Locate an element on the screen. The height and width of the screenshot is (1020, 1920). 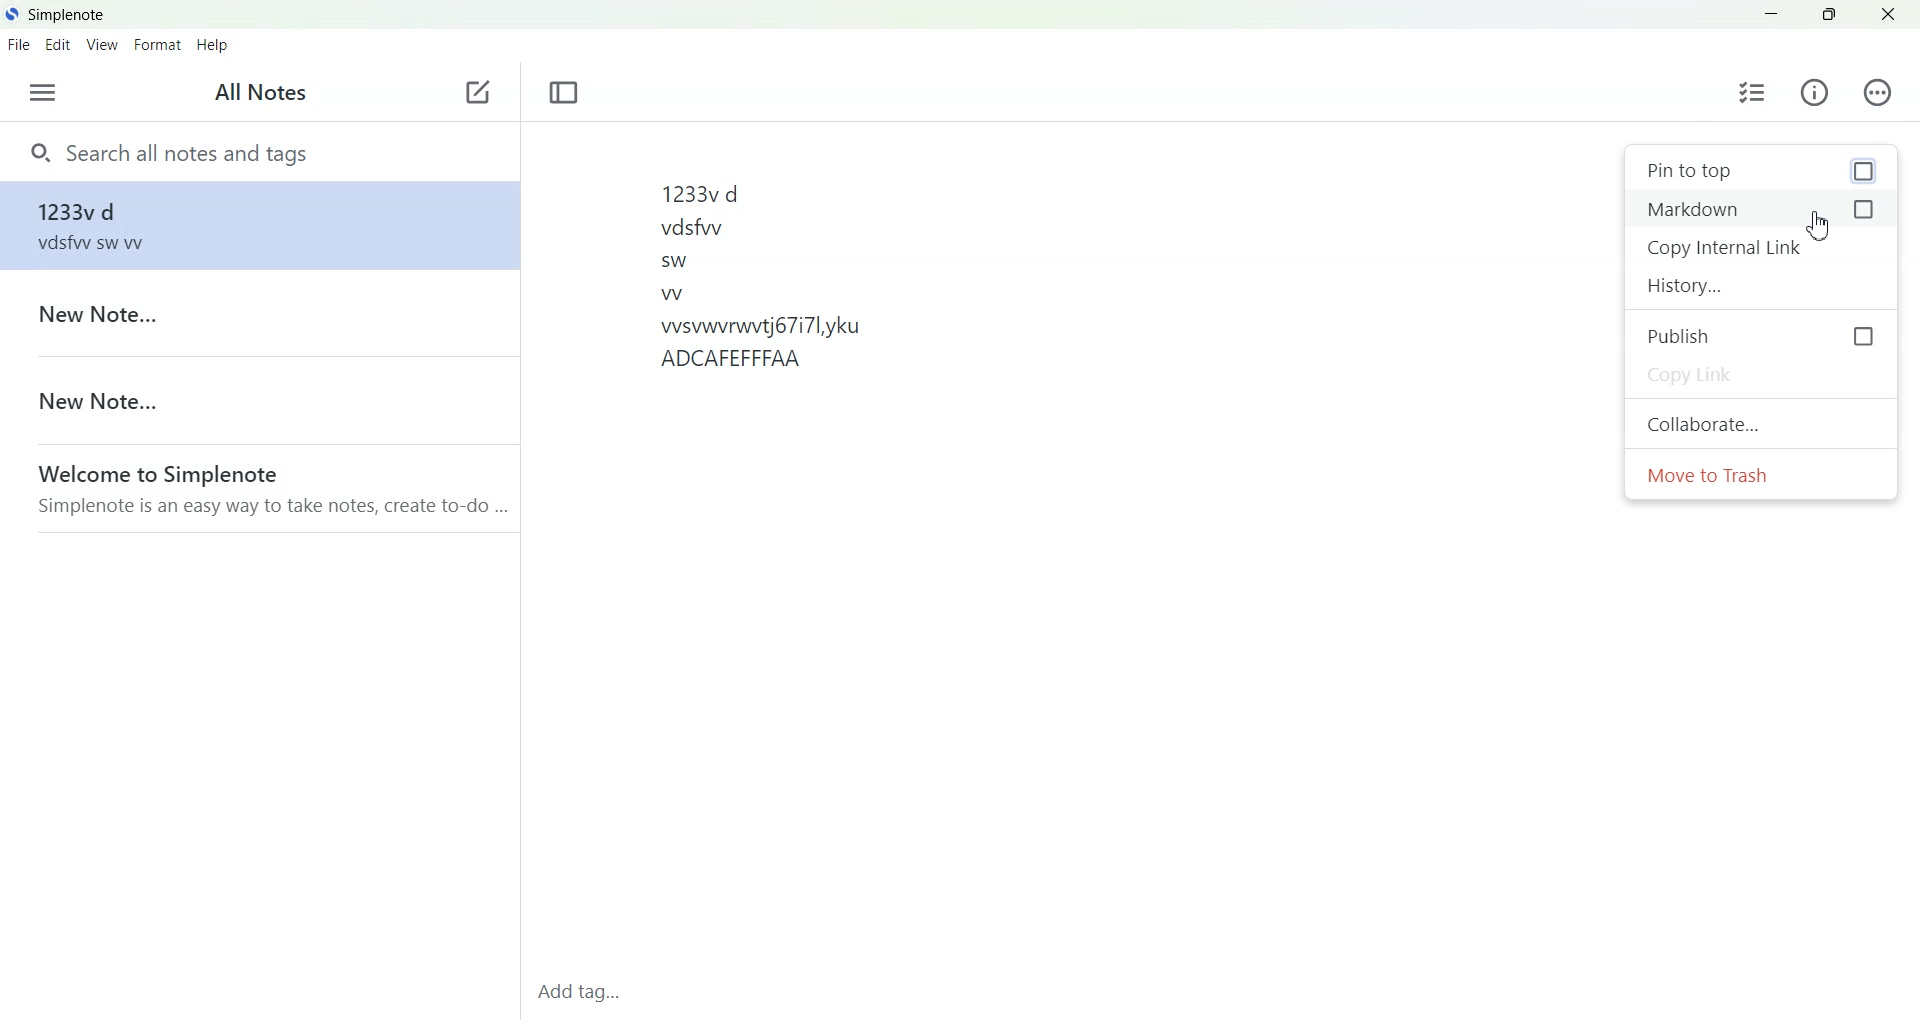
Copy Link is located at coordinates (1761, 376).